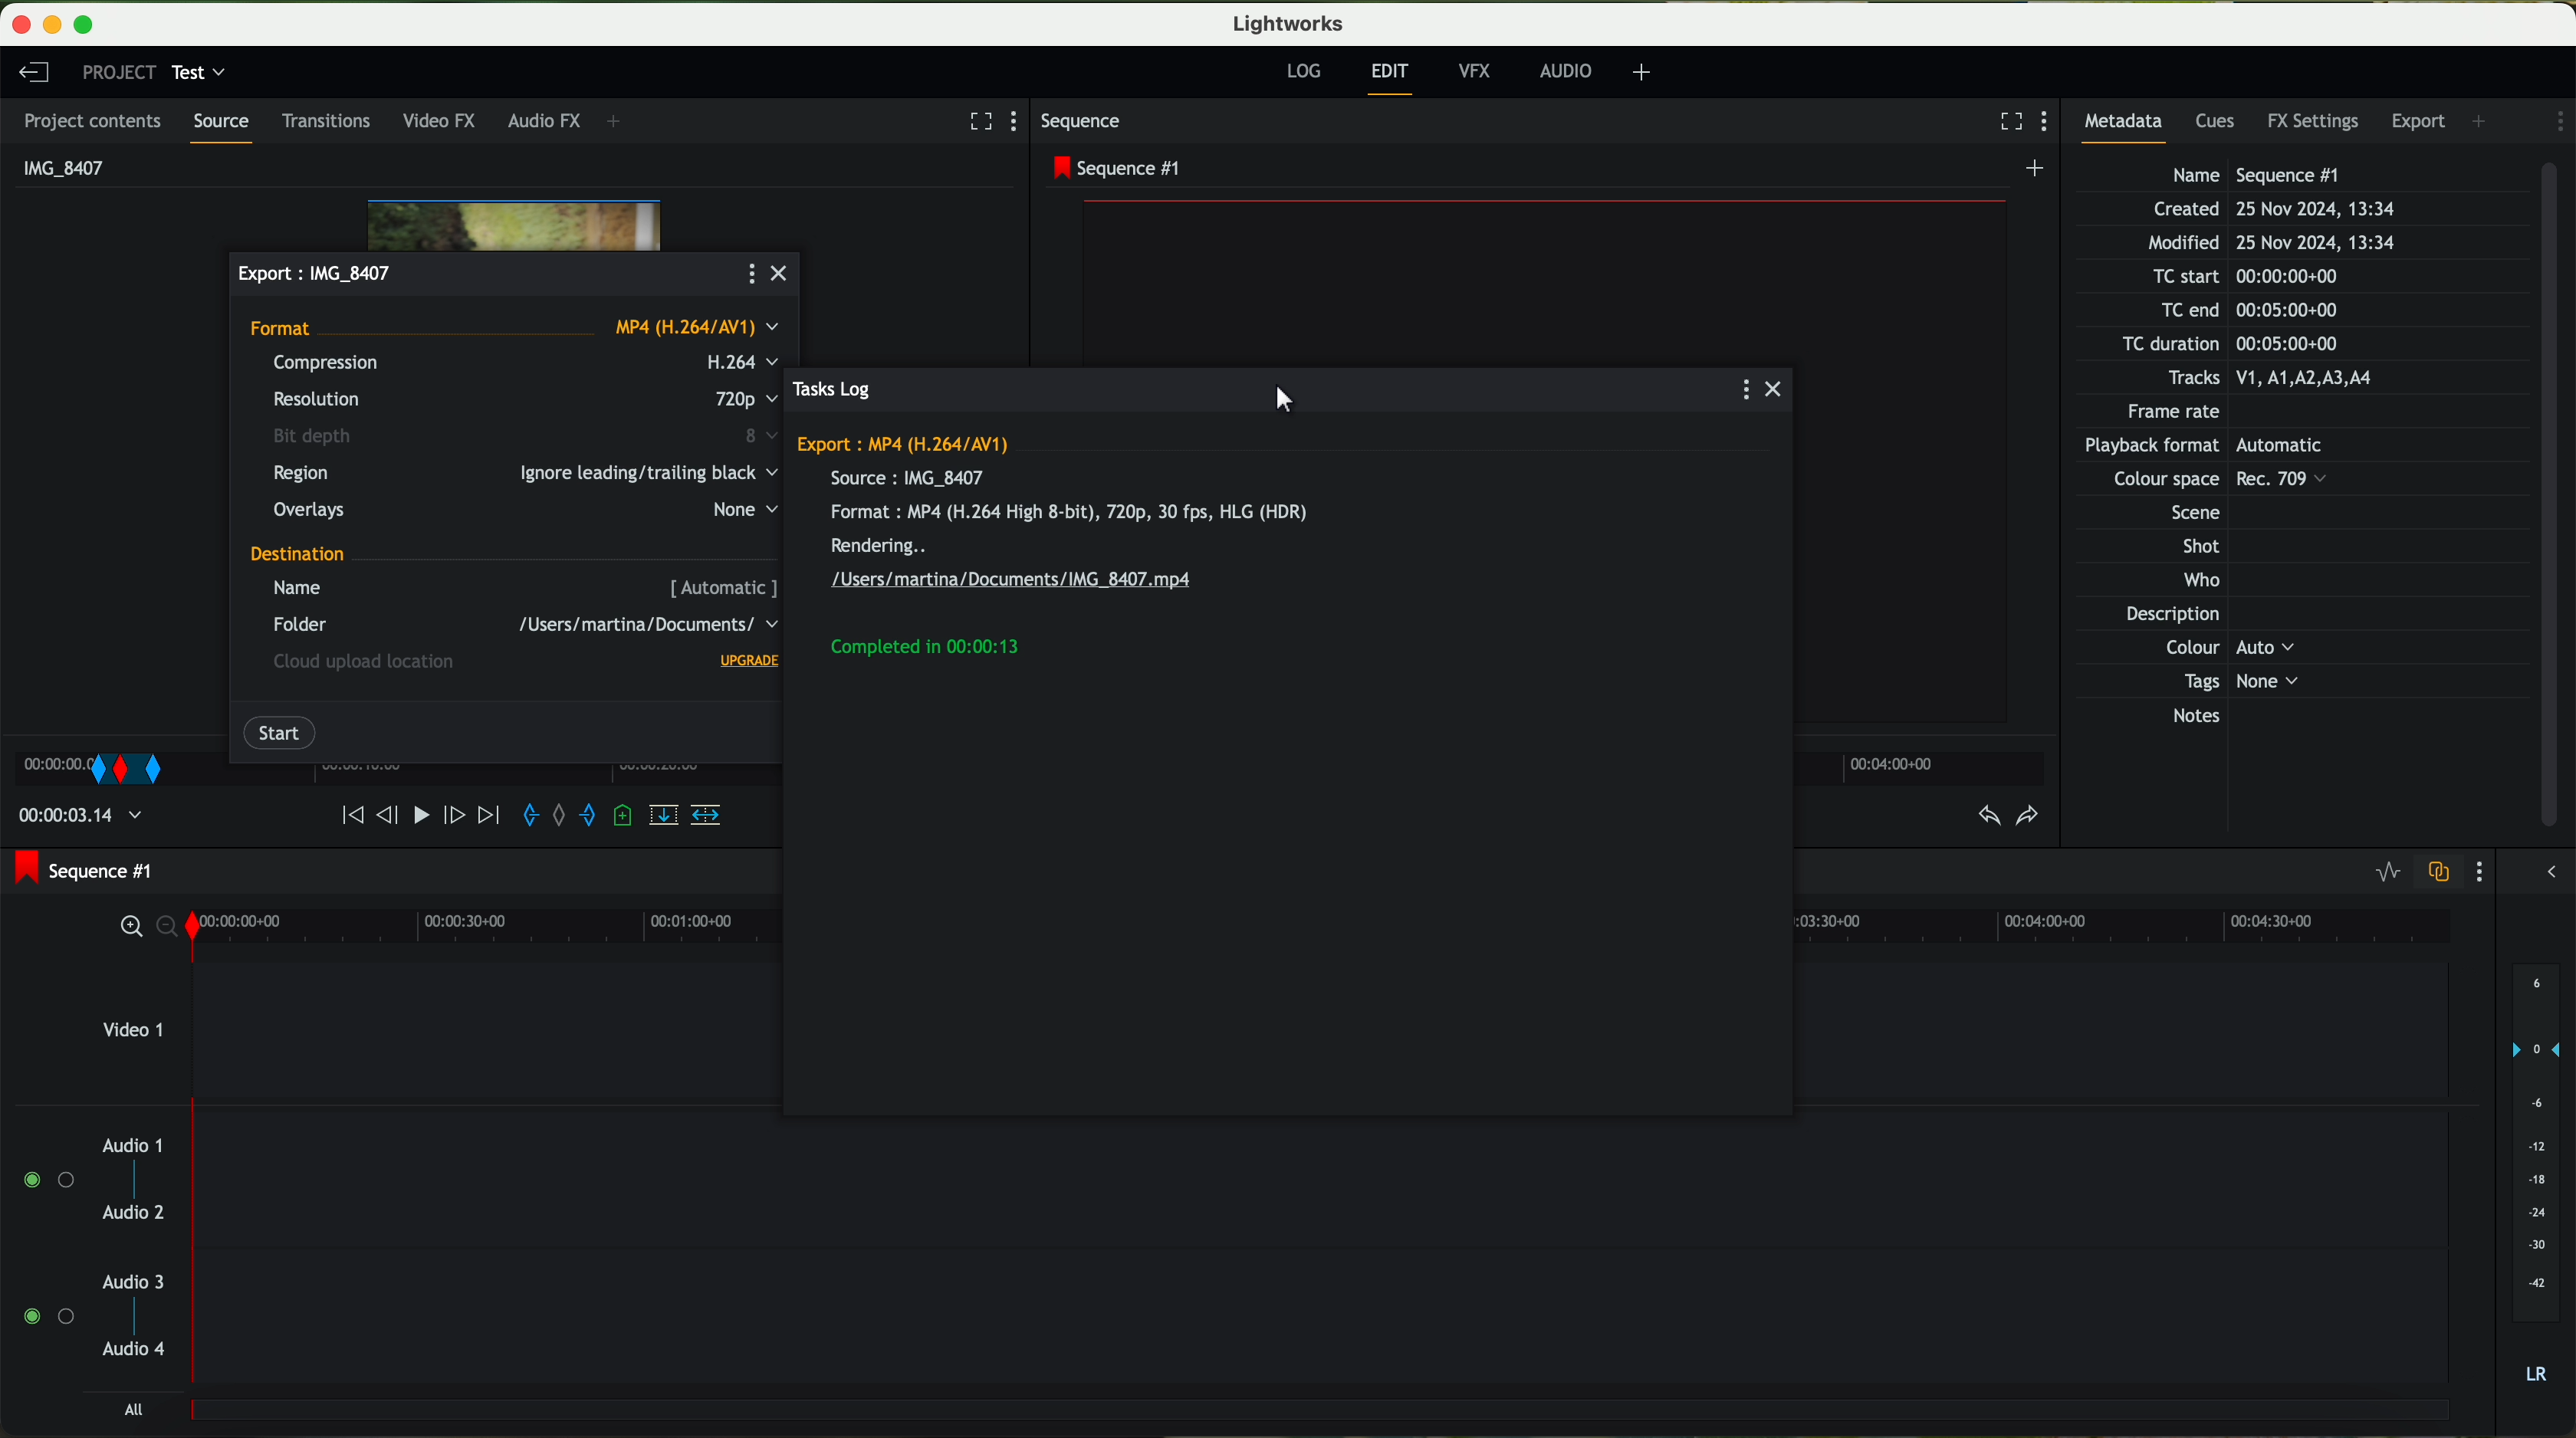 This screenshot has width=2576, height=1438. Describe the element at coordinates (45, 1249) in the screenshot. I see `enable audio tracks` at that location.